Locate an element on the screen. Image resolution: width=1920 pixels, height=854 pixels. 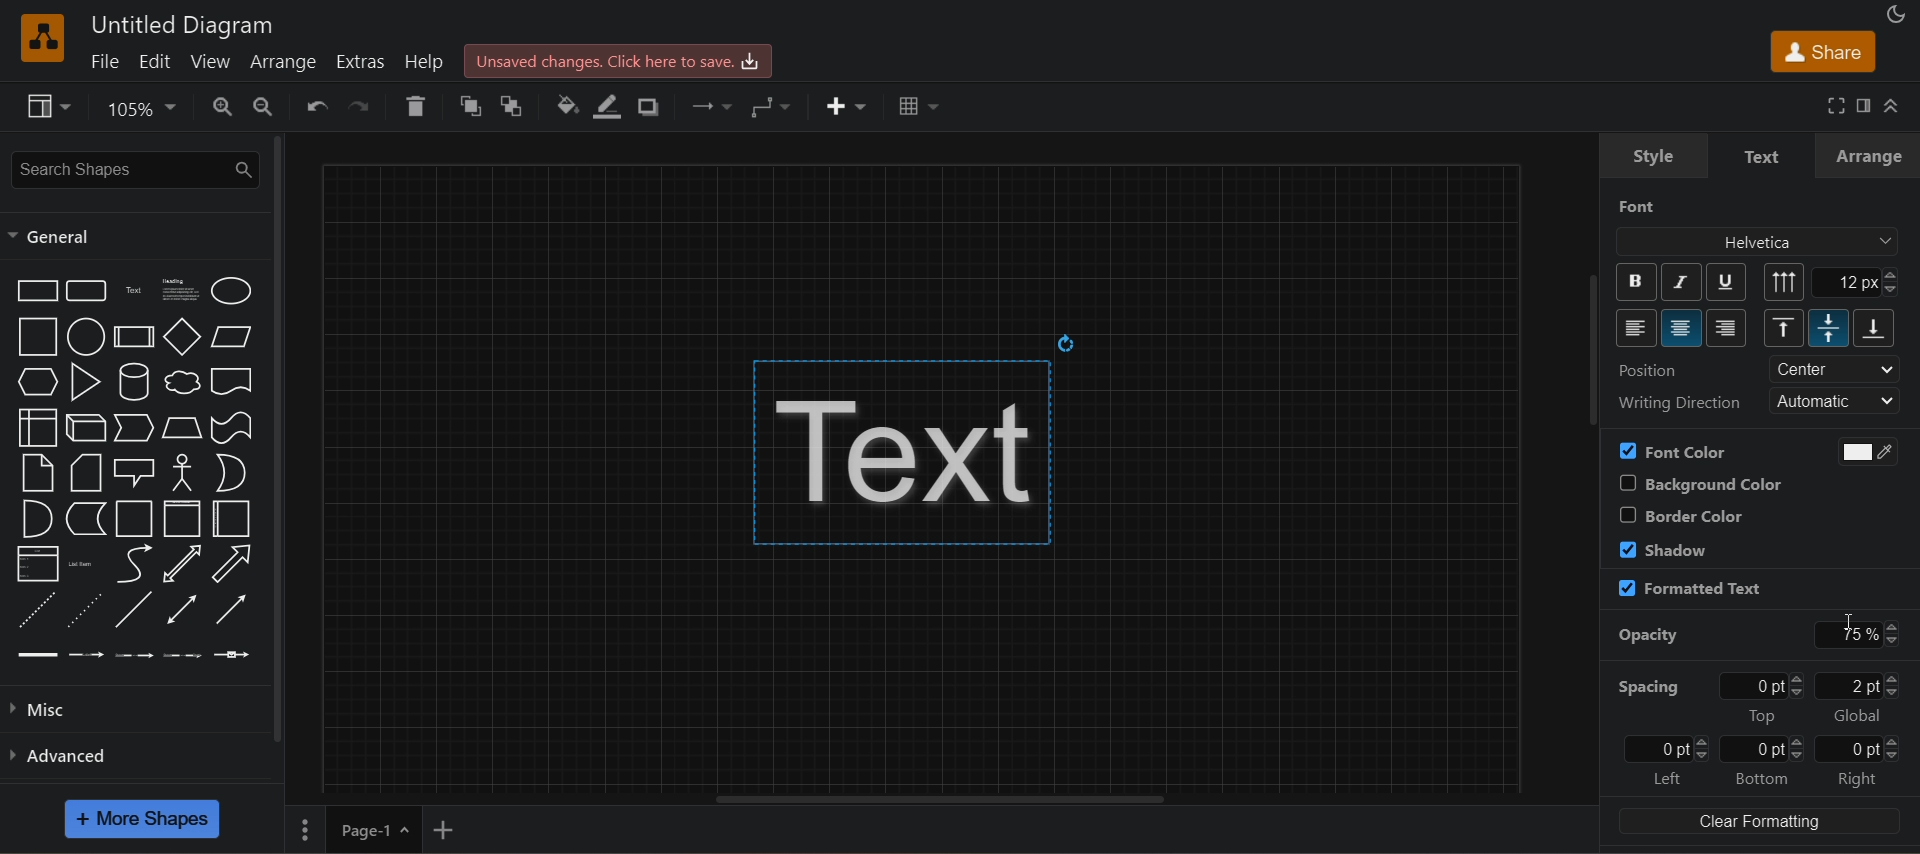
global is located at coordinates (1857, 716).